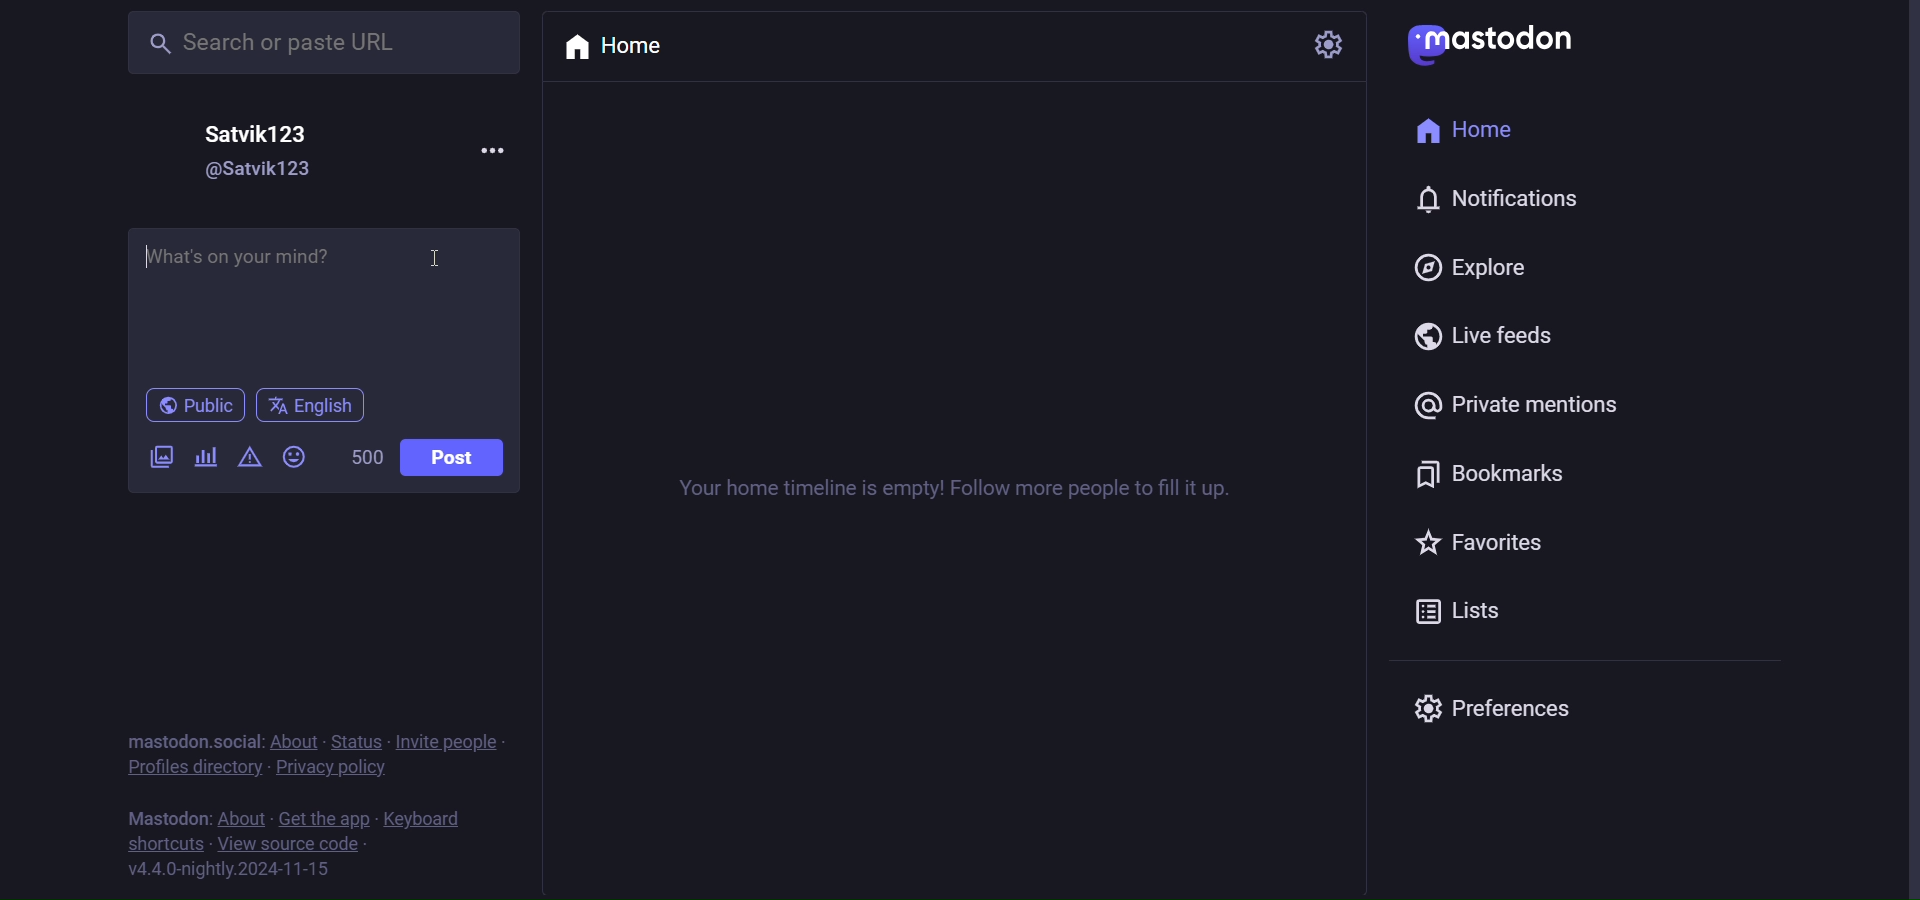  Describe the element at coordinates (1475, 135) in the screenshot. I see `home` at that location.